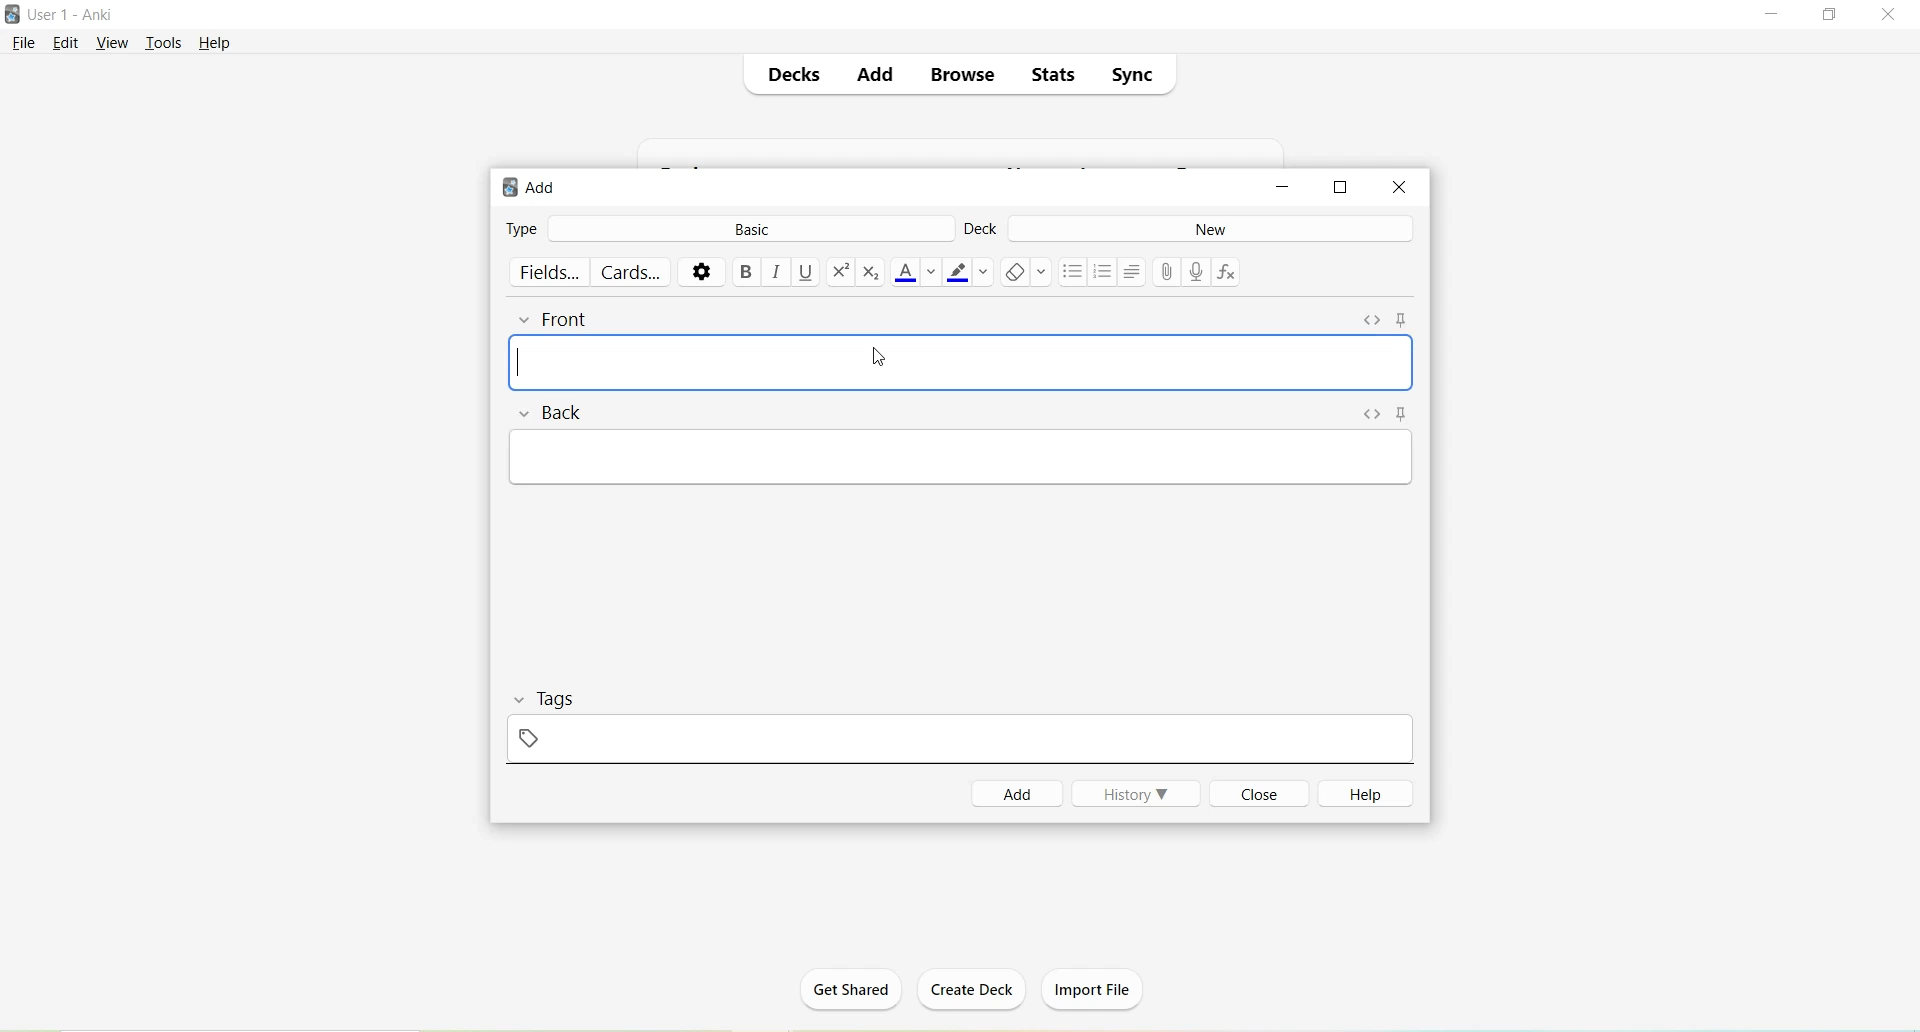 The width and height of the screenshot is (1920, 1032). What do you see at coordinates (113, 45) in the screenshot?
I see `View` at bounding box center [113, 45].